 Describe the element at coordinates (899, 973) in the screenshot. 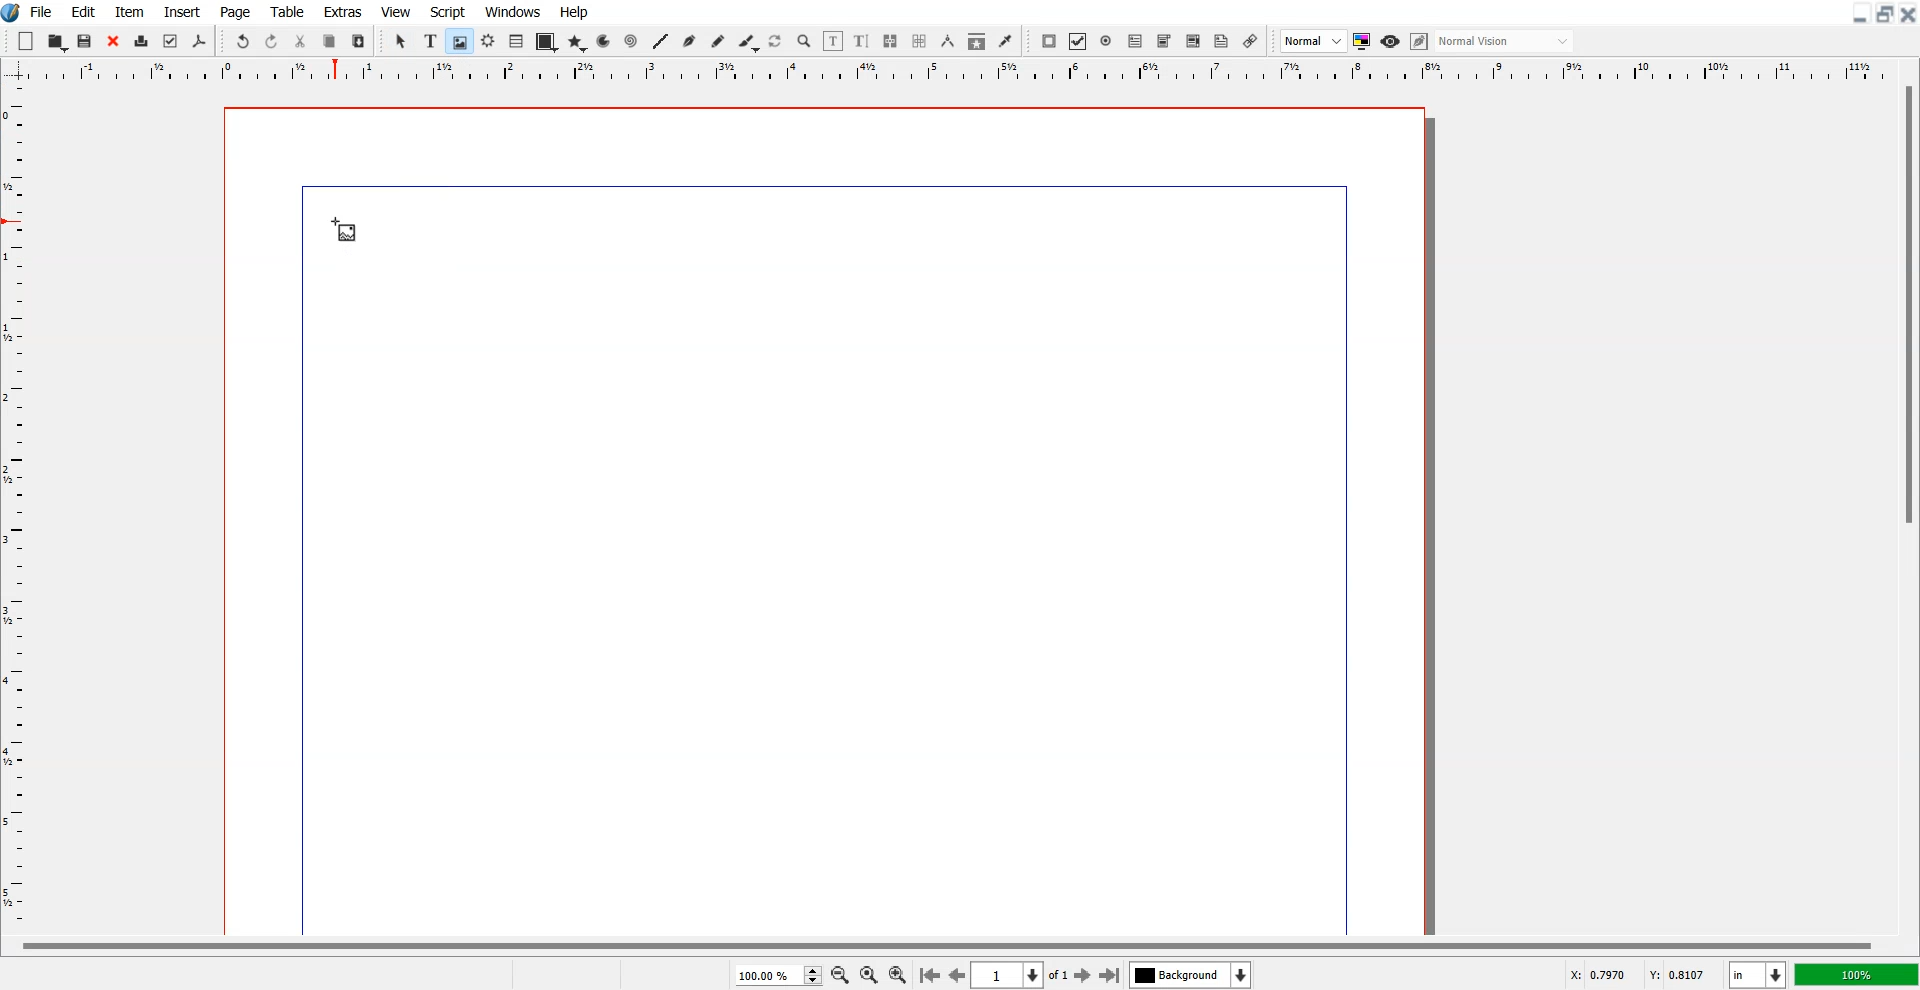

I see `Zoom In` at that location.